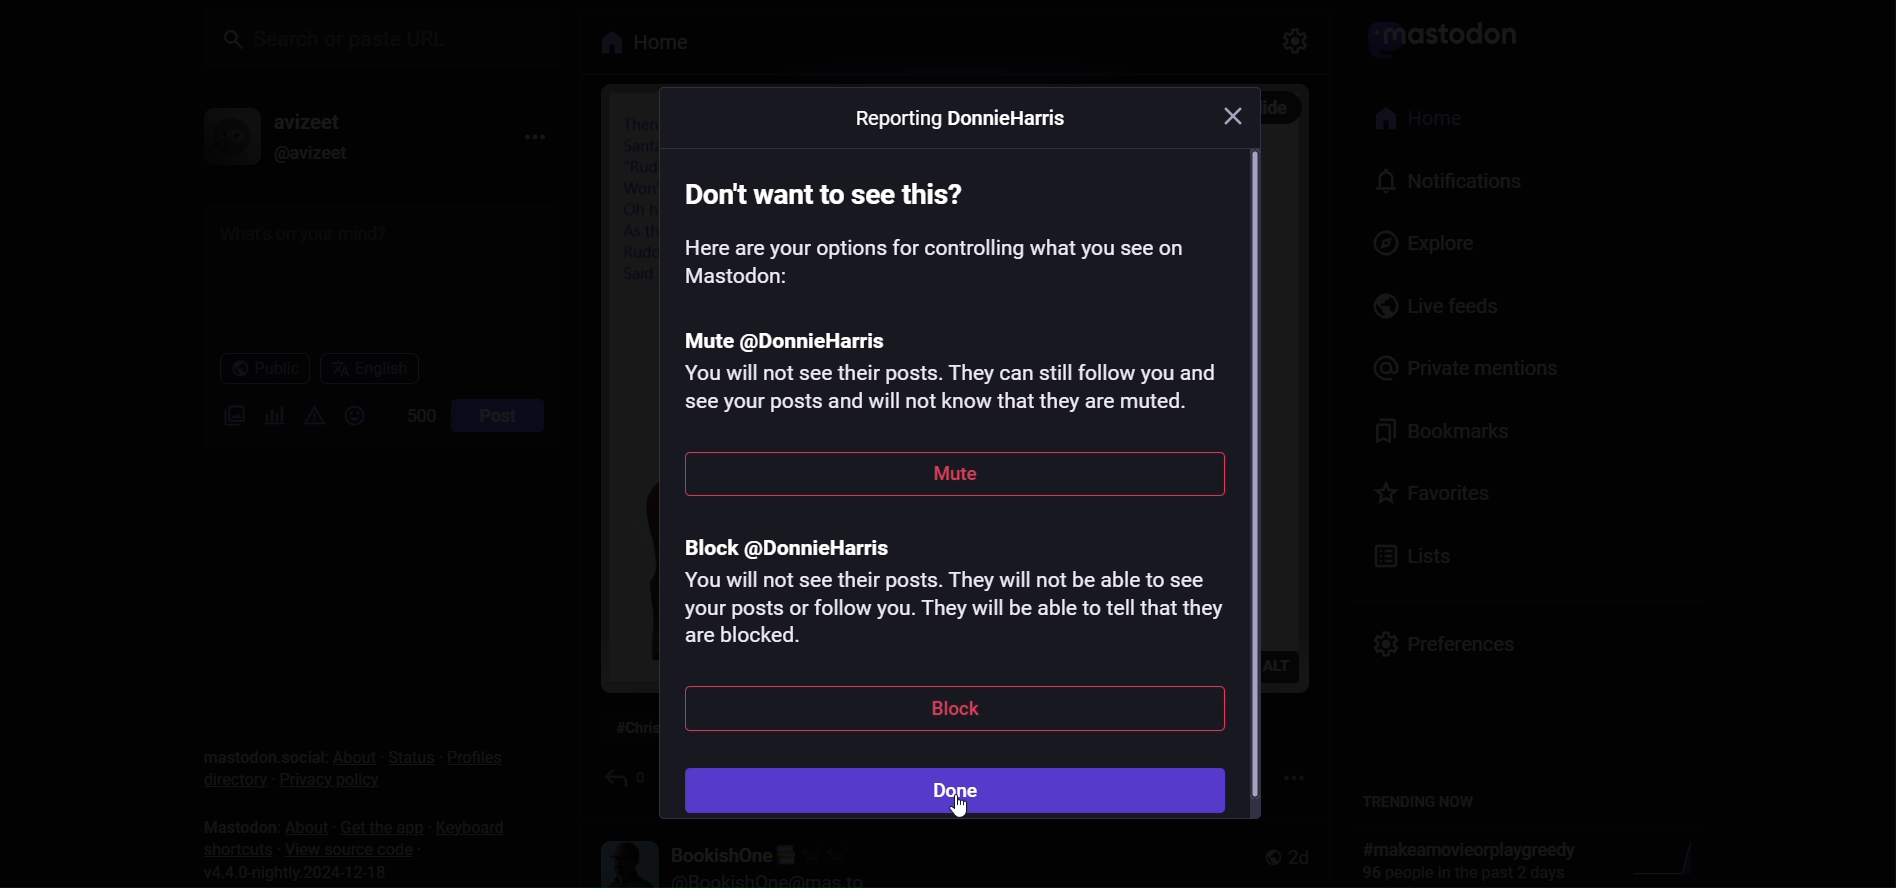 The image size is (1896, 888). Describe the element at coordinates (1437, 36) in the screenshot. I see `mastodon` at that location.